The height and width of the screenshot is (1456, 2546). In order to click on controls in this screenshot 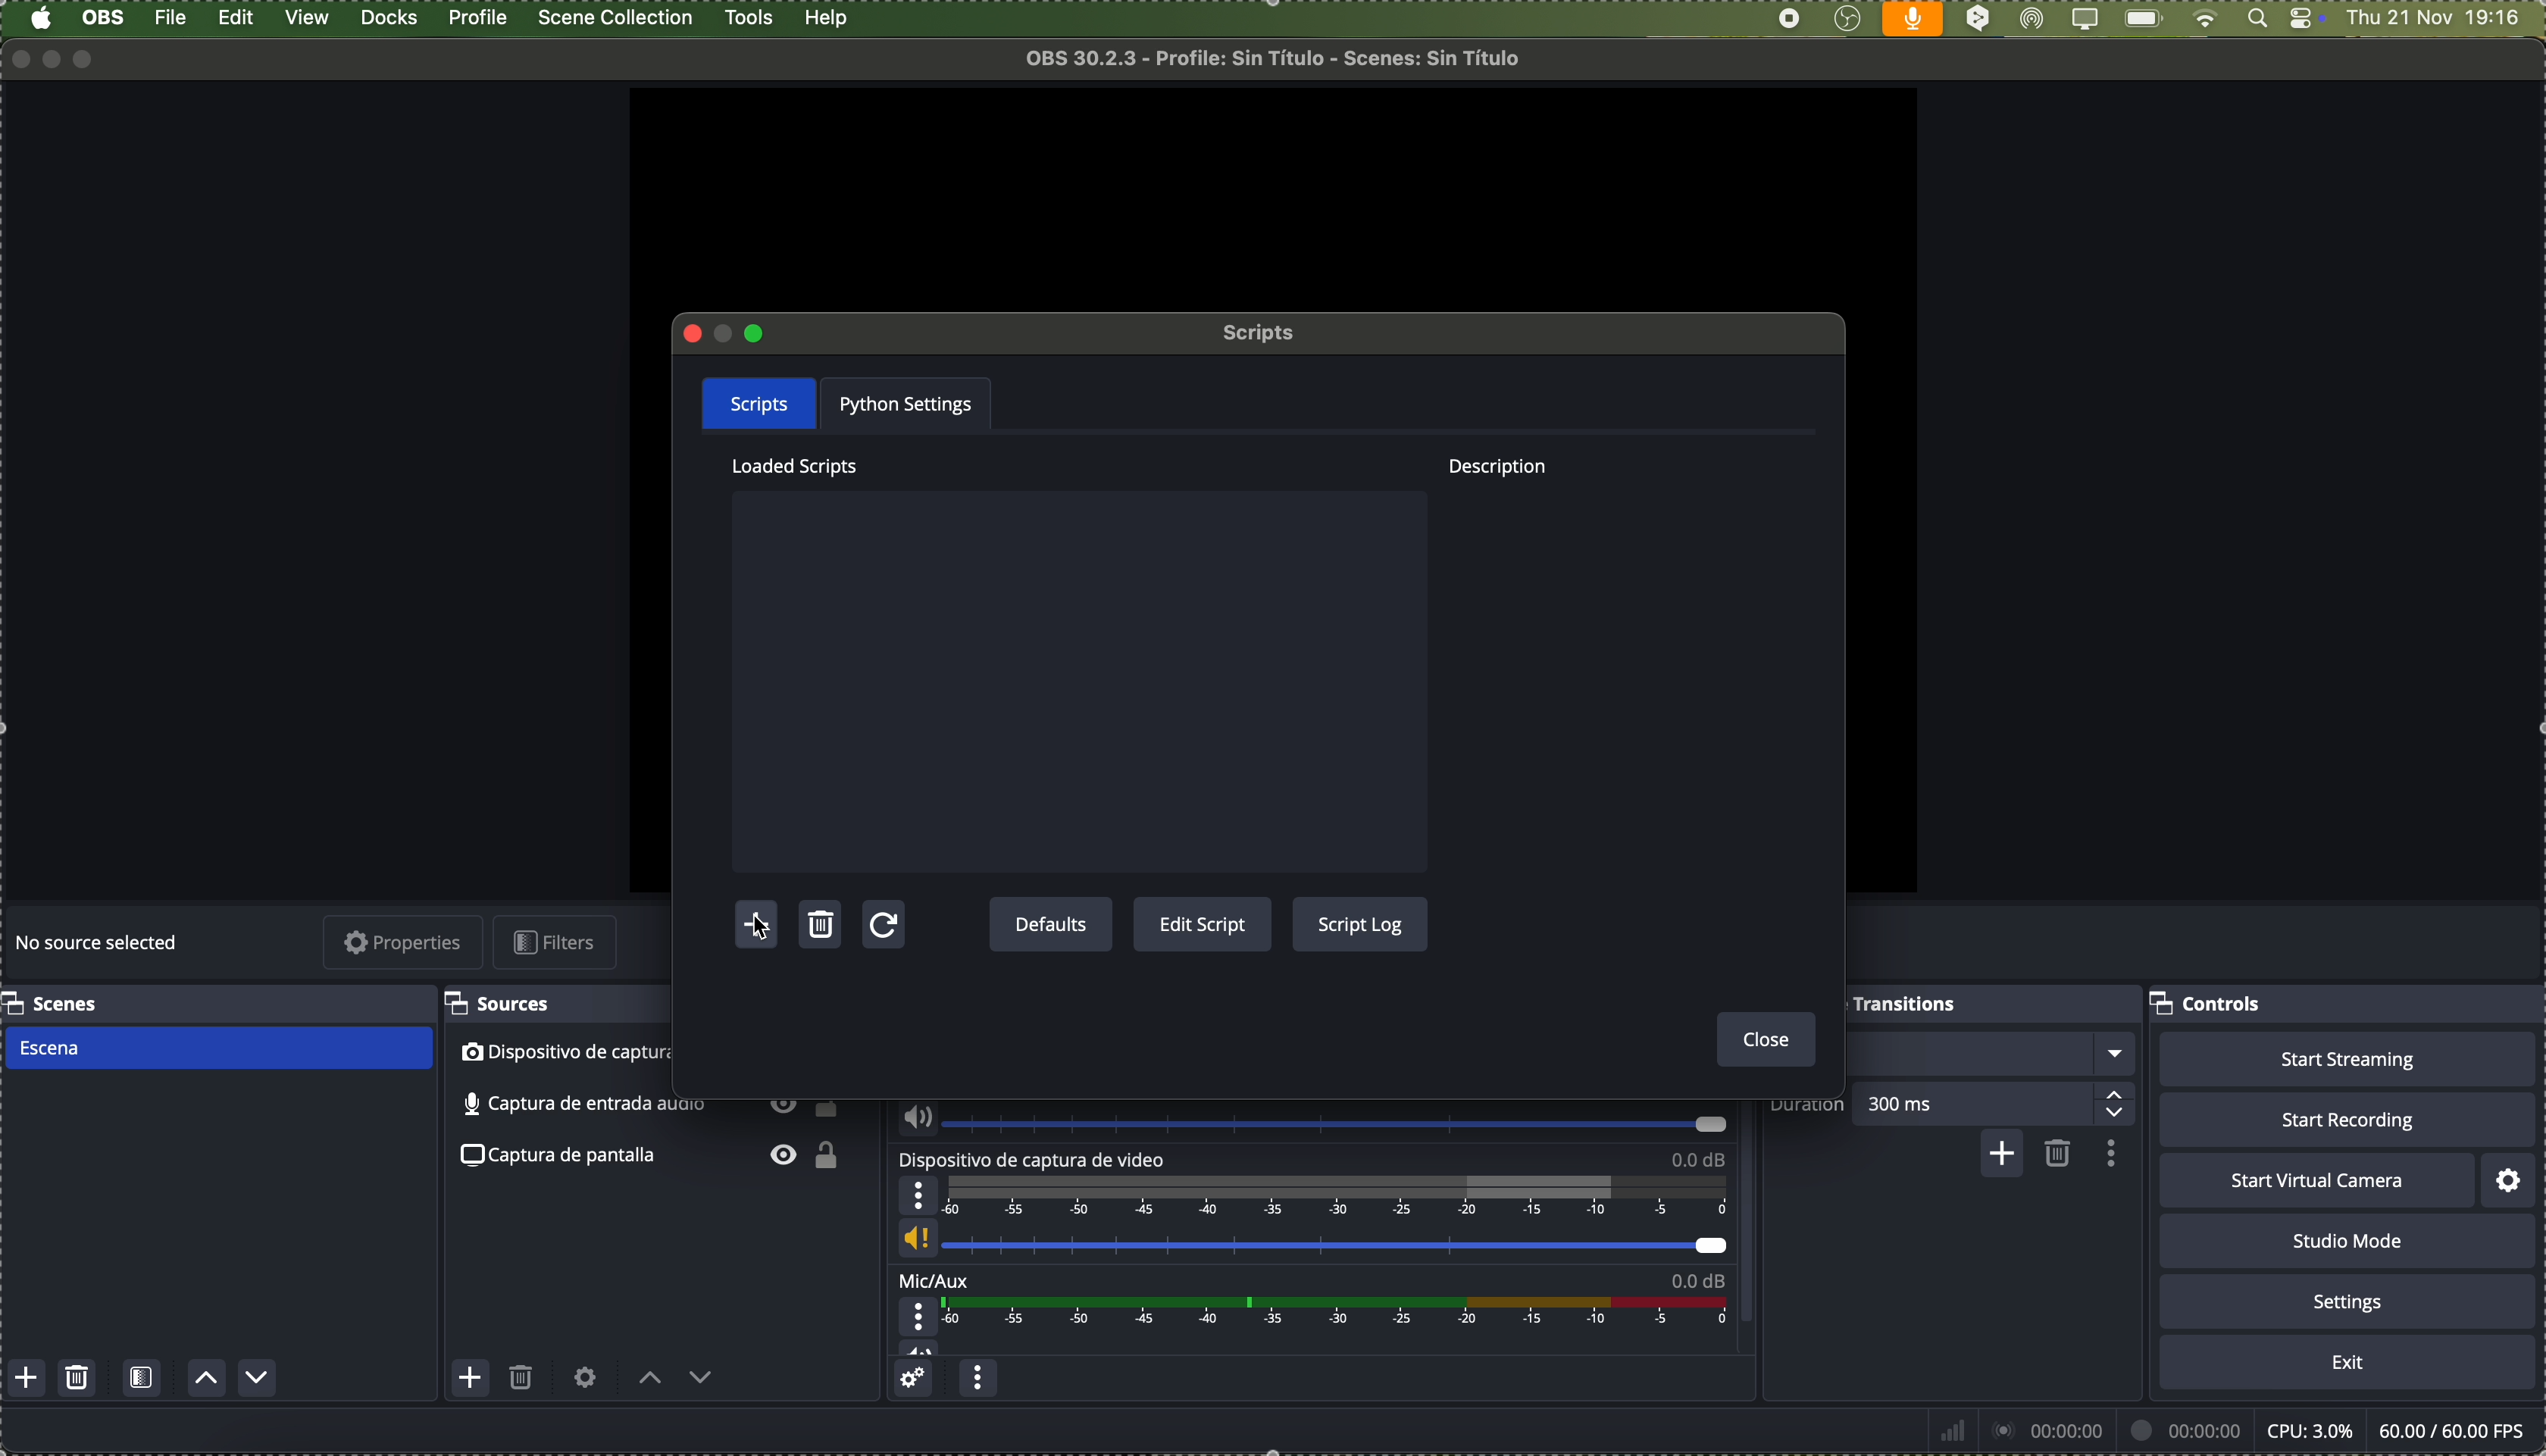, I will do `click(2306, 20)`.